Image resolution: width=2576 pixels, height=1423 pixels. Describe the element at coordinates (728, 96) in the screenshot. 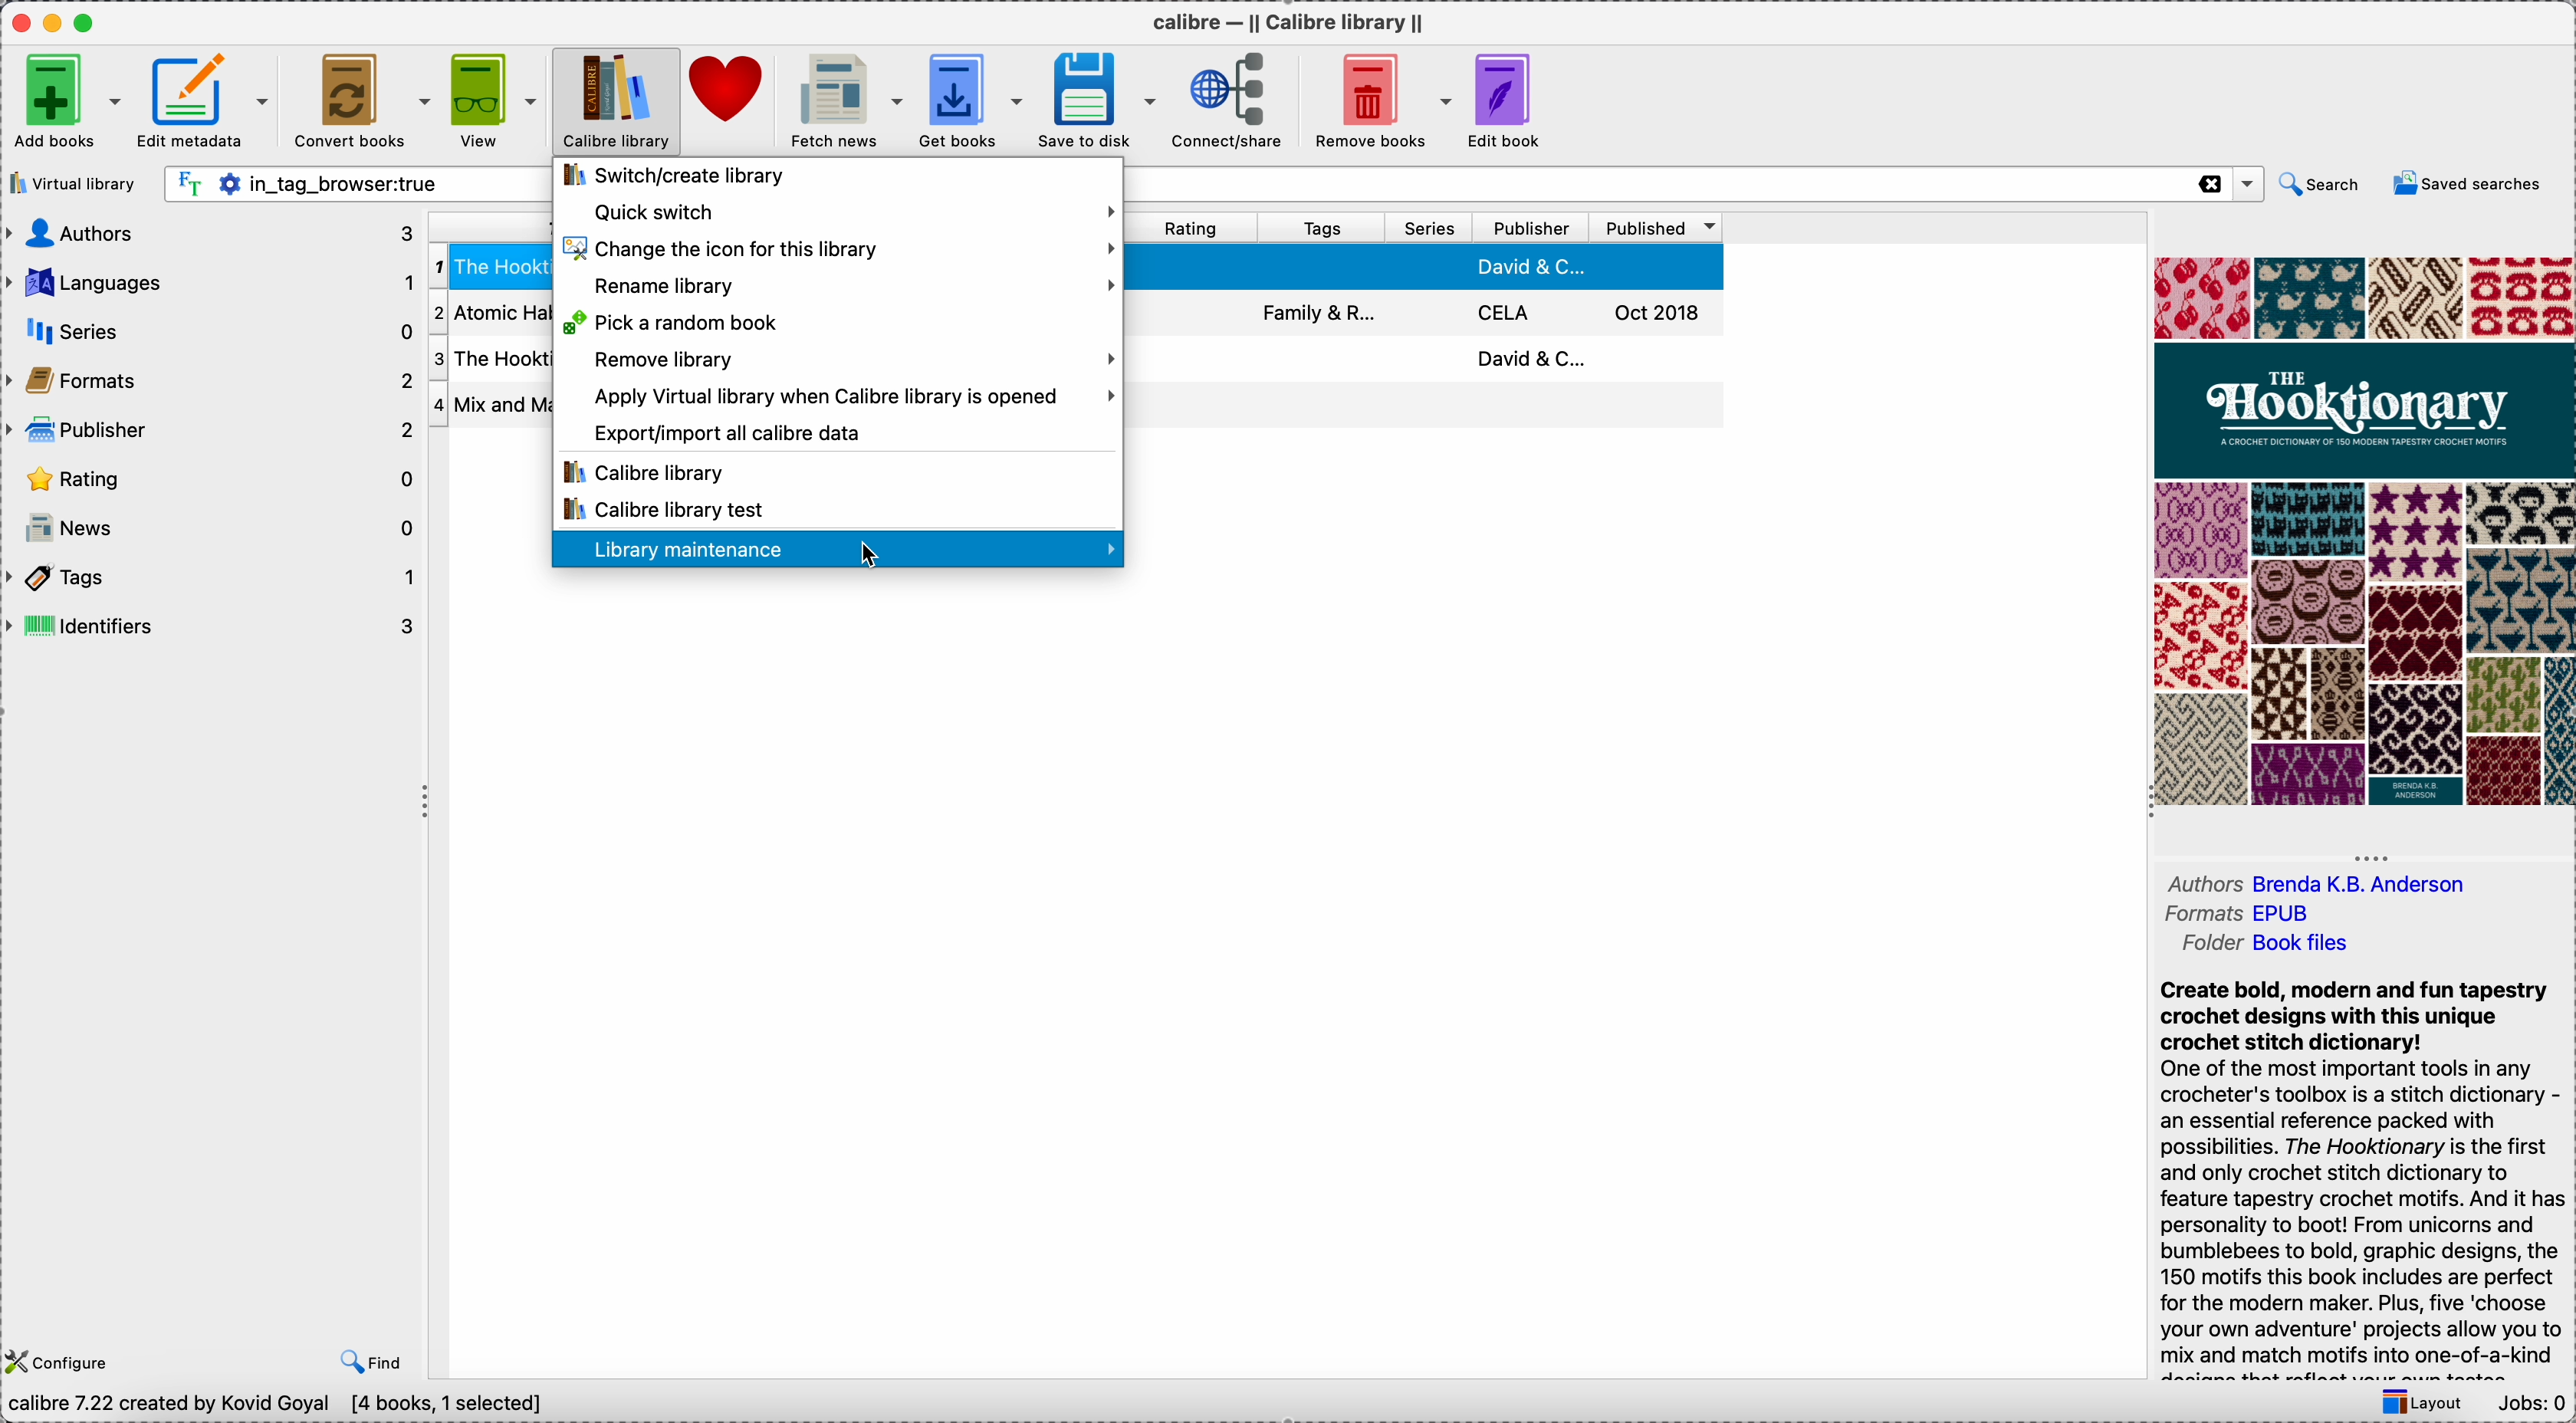

I see `donate` at that location.